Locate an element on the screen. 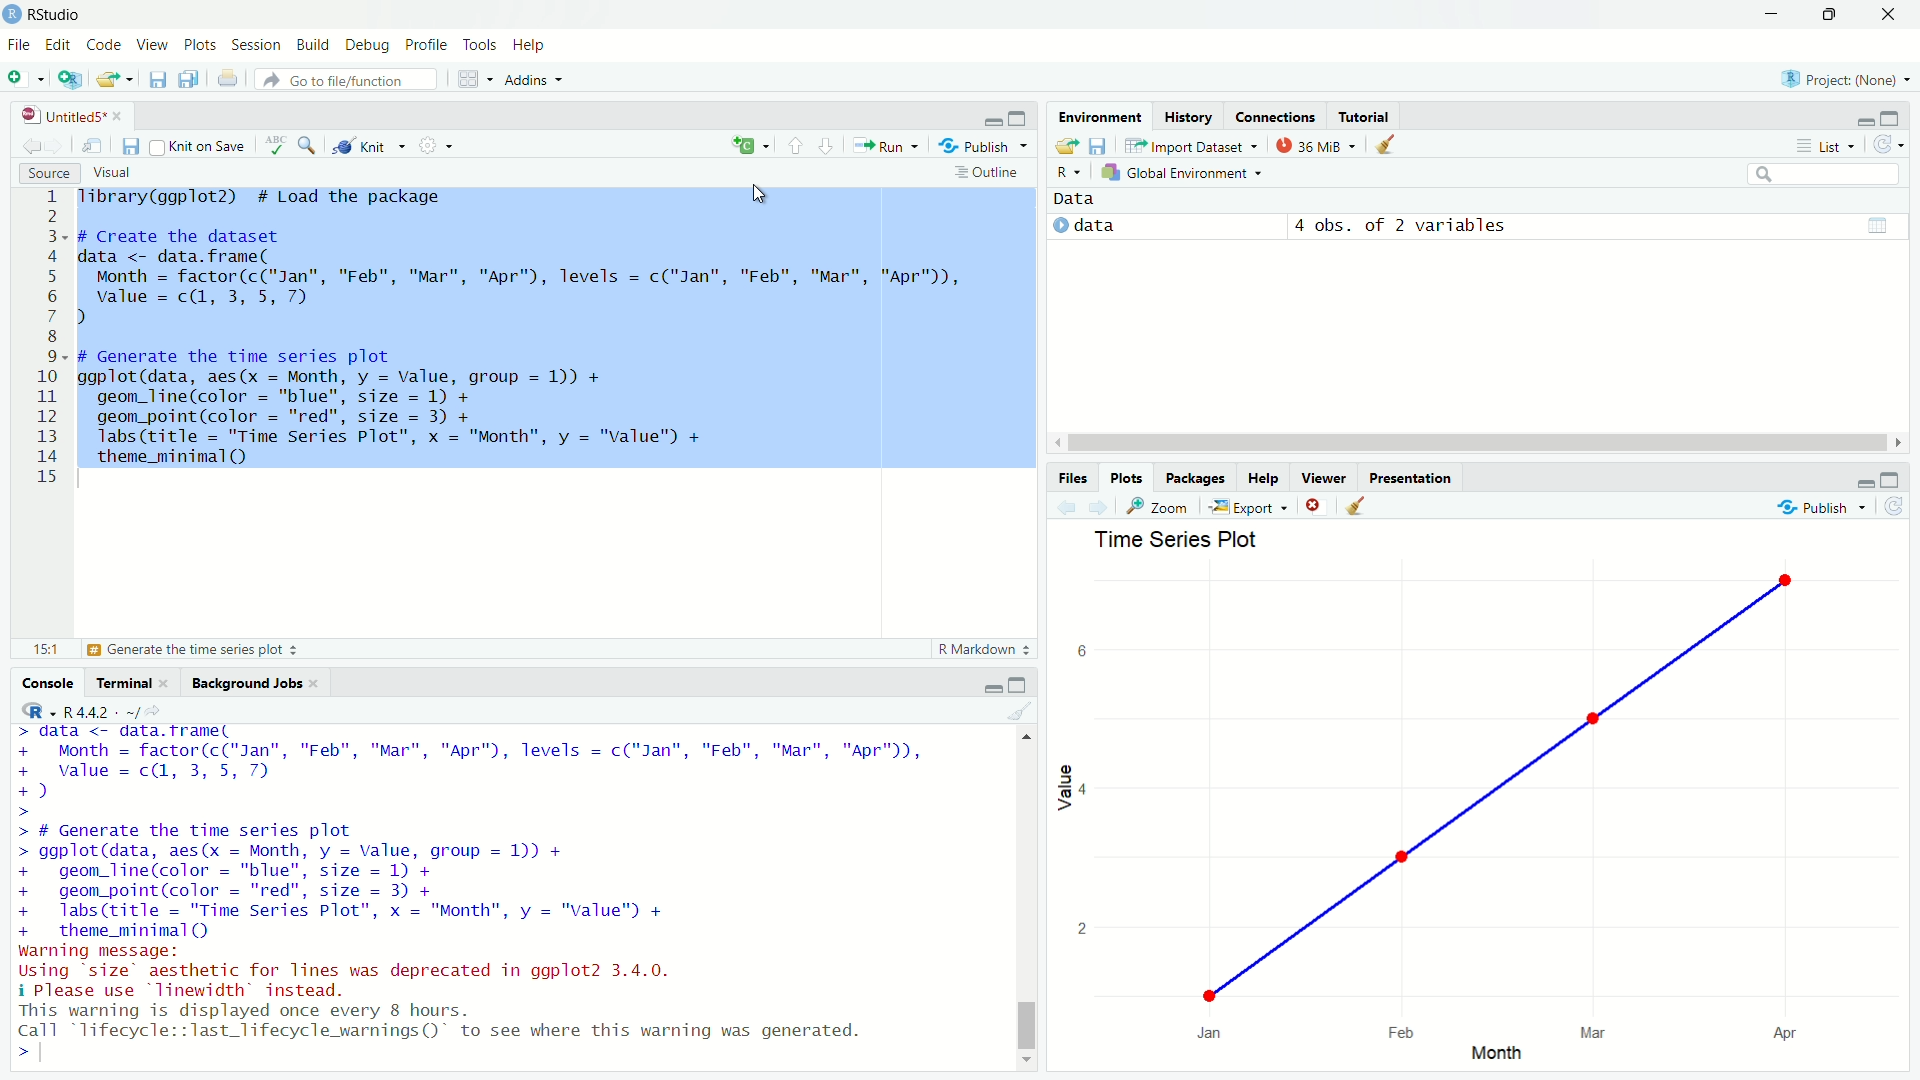 This screenshot has width=1920, height=1080. settings is located at coordinates (440, 150).